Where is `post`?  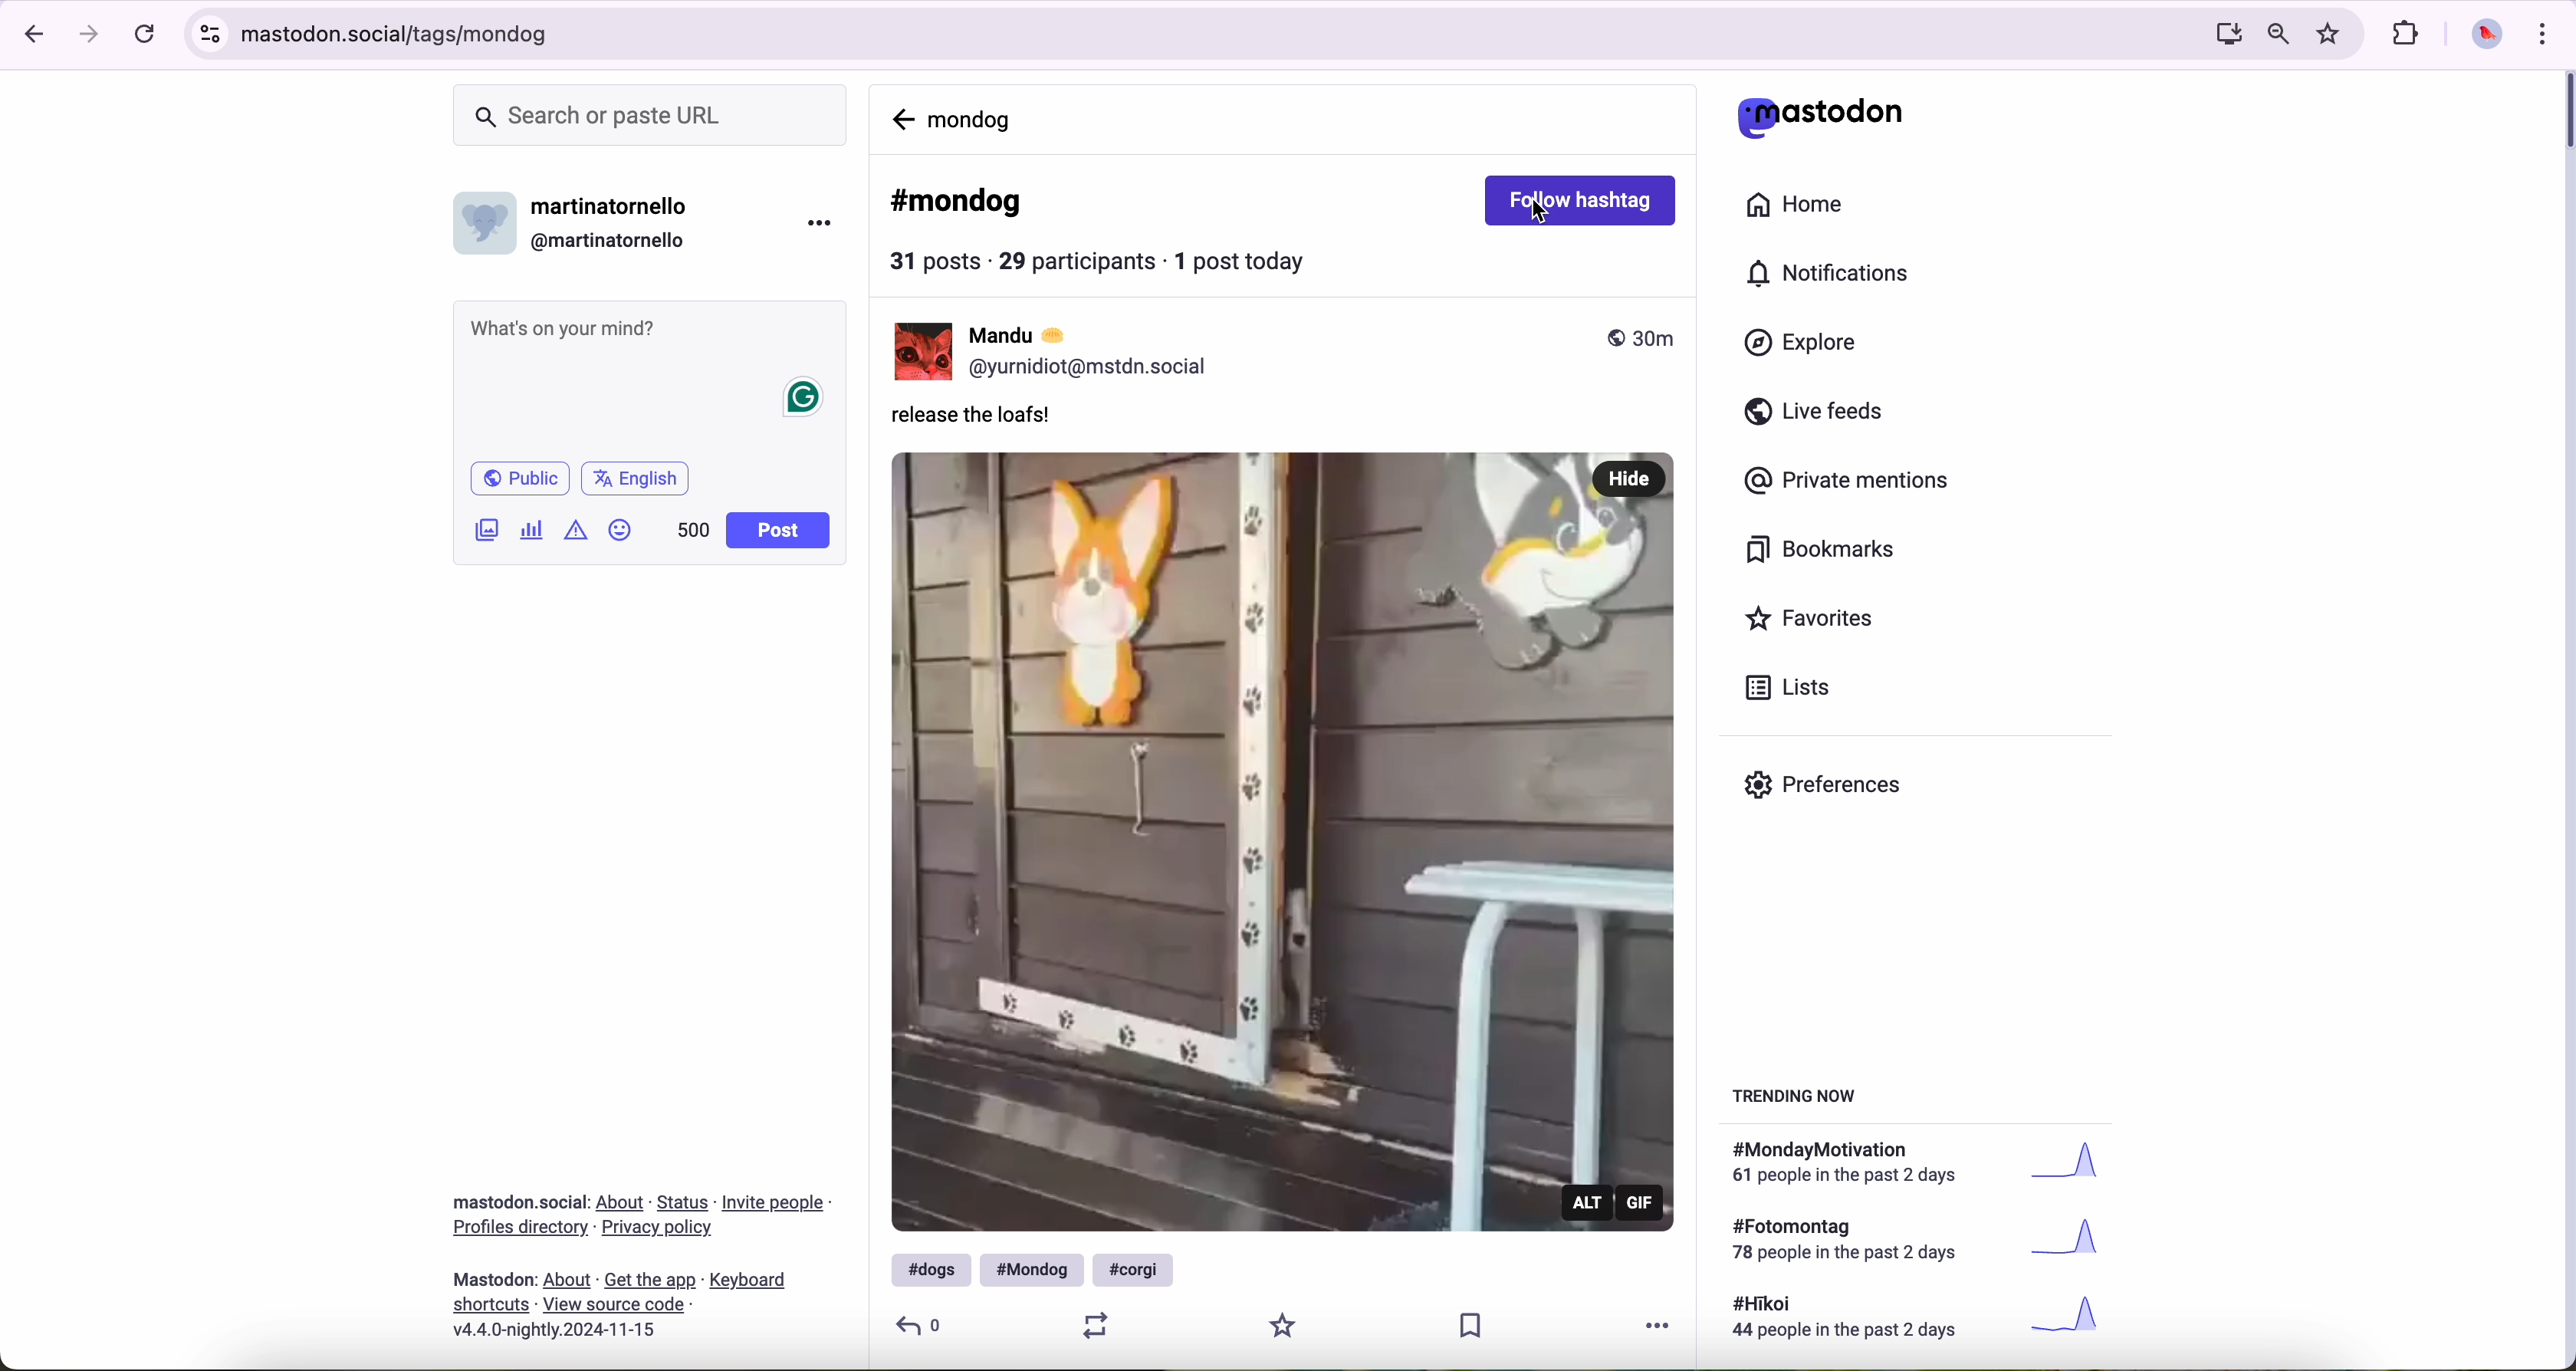
post is located at coordinates (781, 531).